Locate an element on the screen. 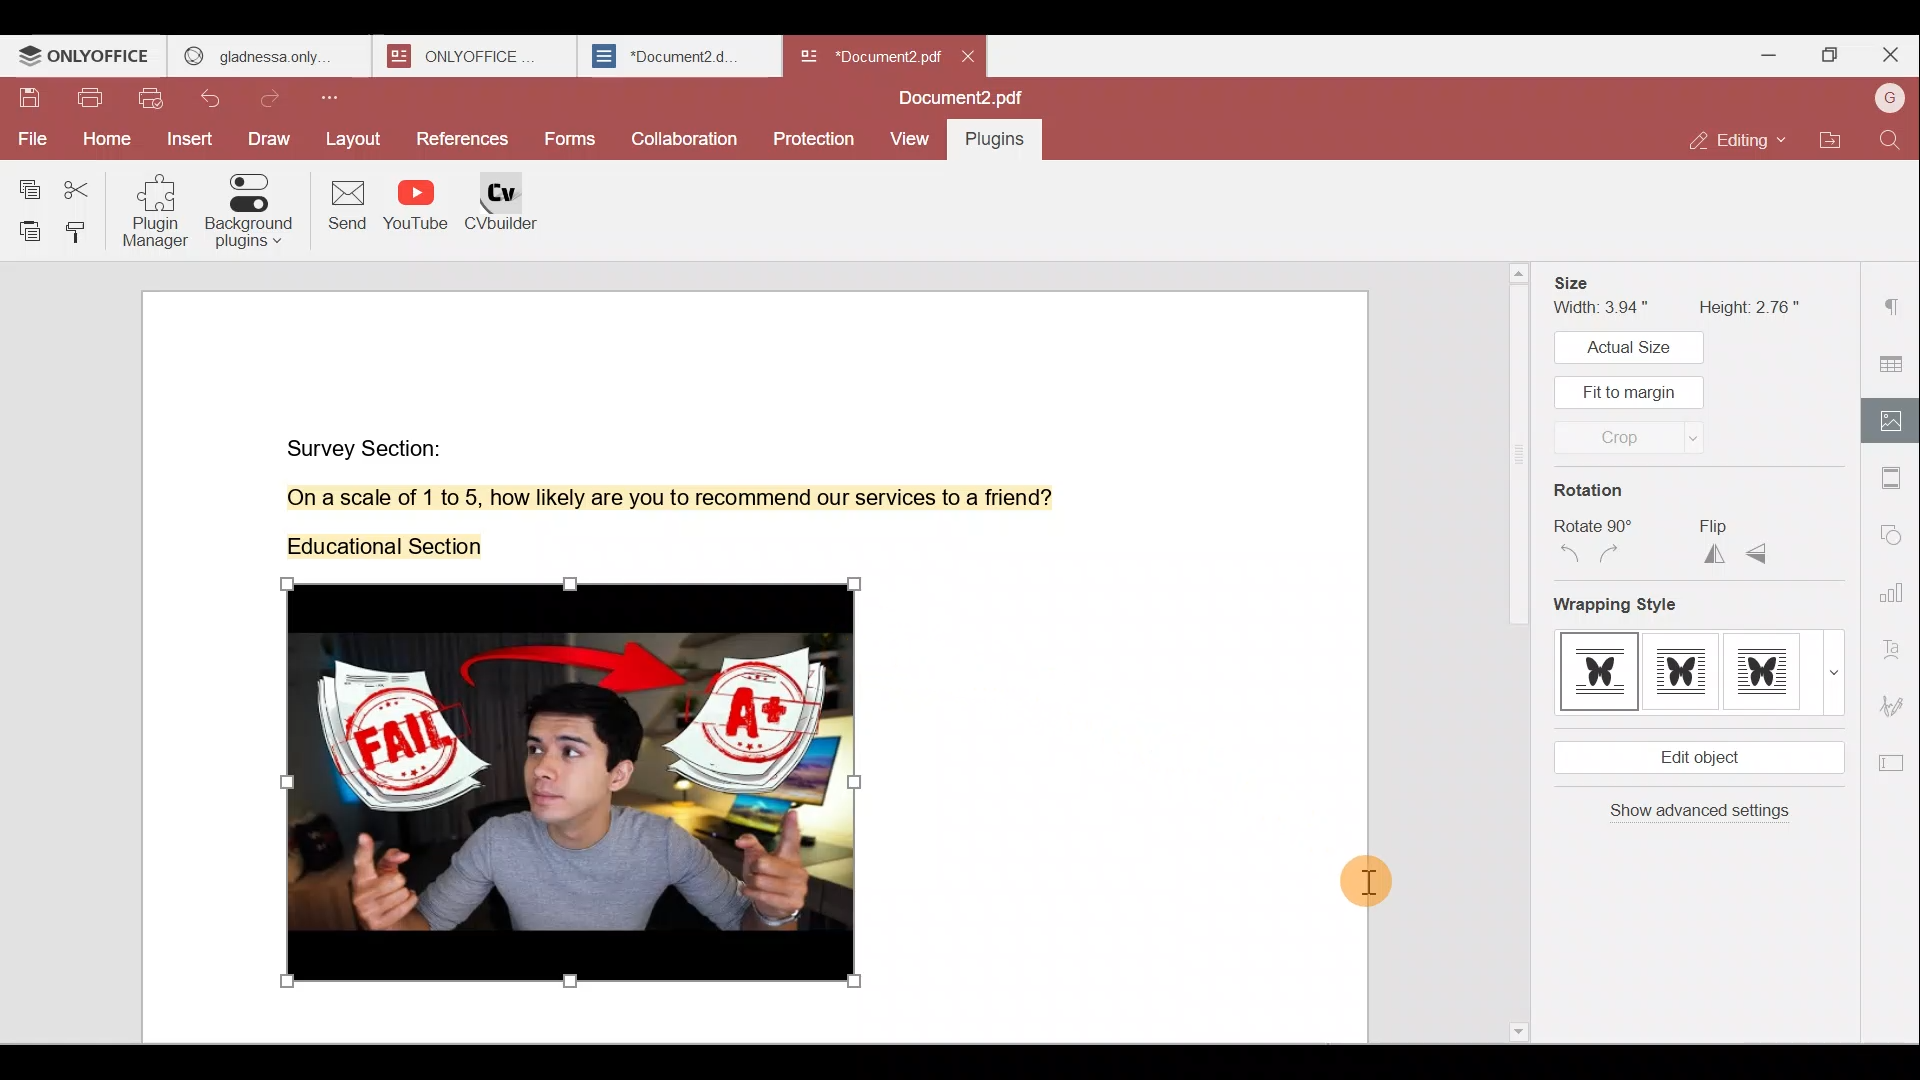 Image resolution: width=1920 pixels, height=1080 pixels. Actual size is located at coordinates (1637, 350).